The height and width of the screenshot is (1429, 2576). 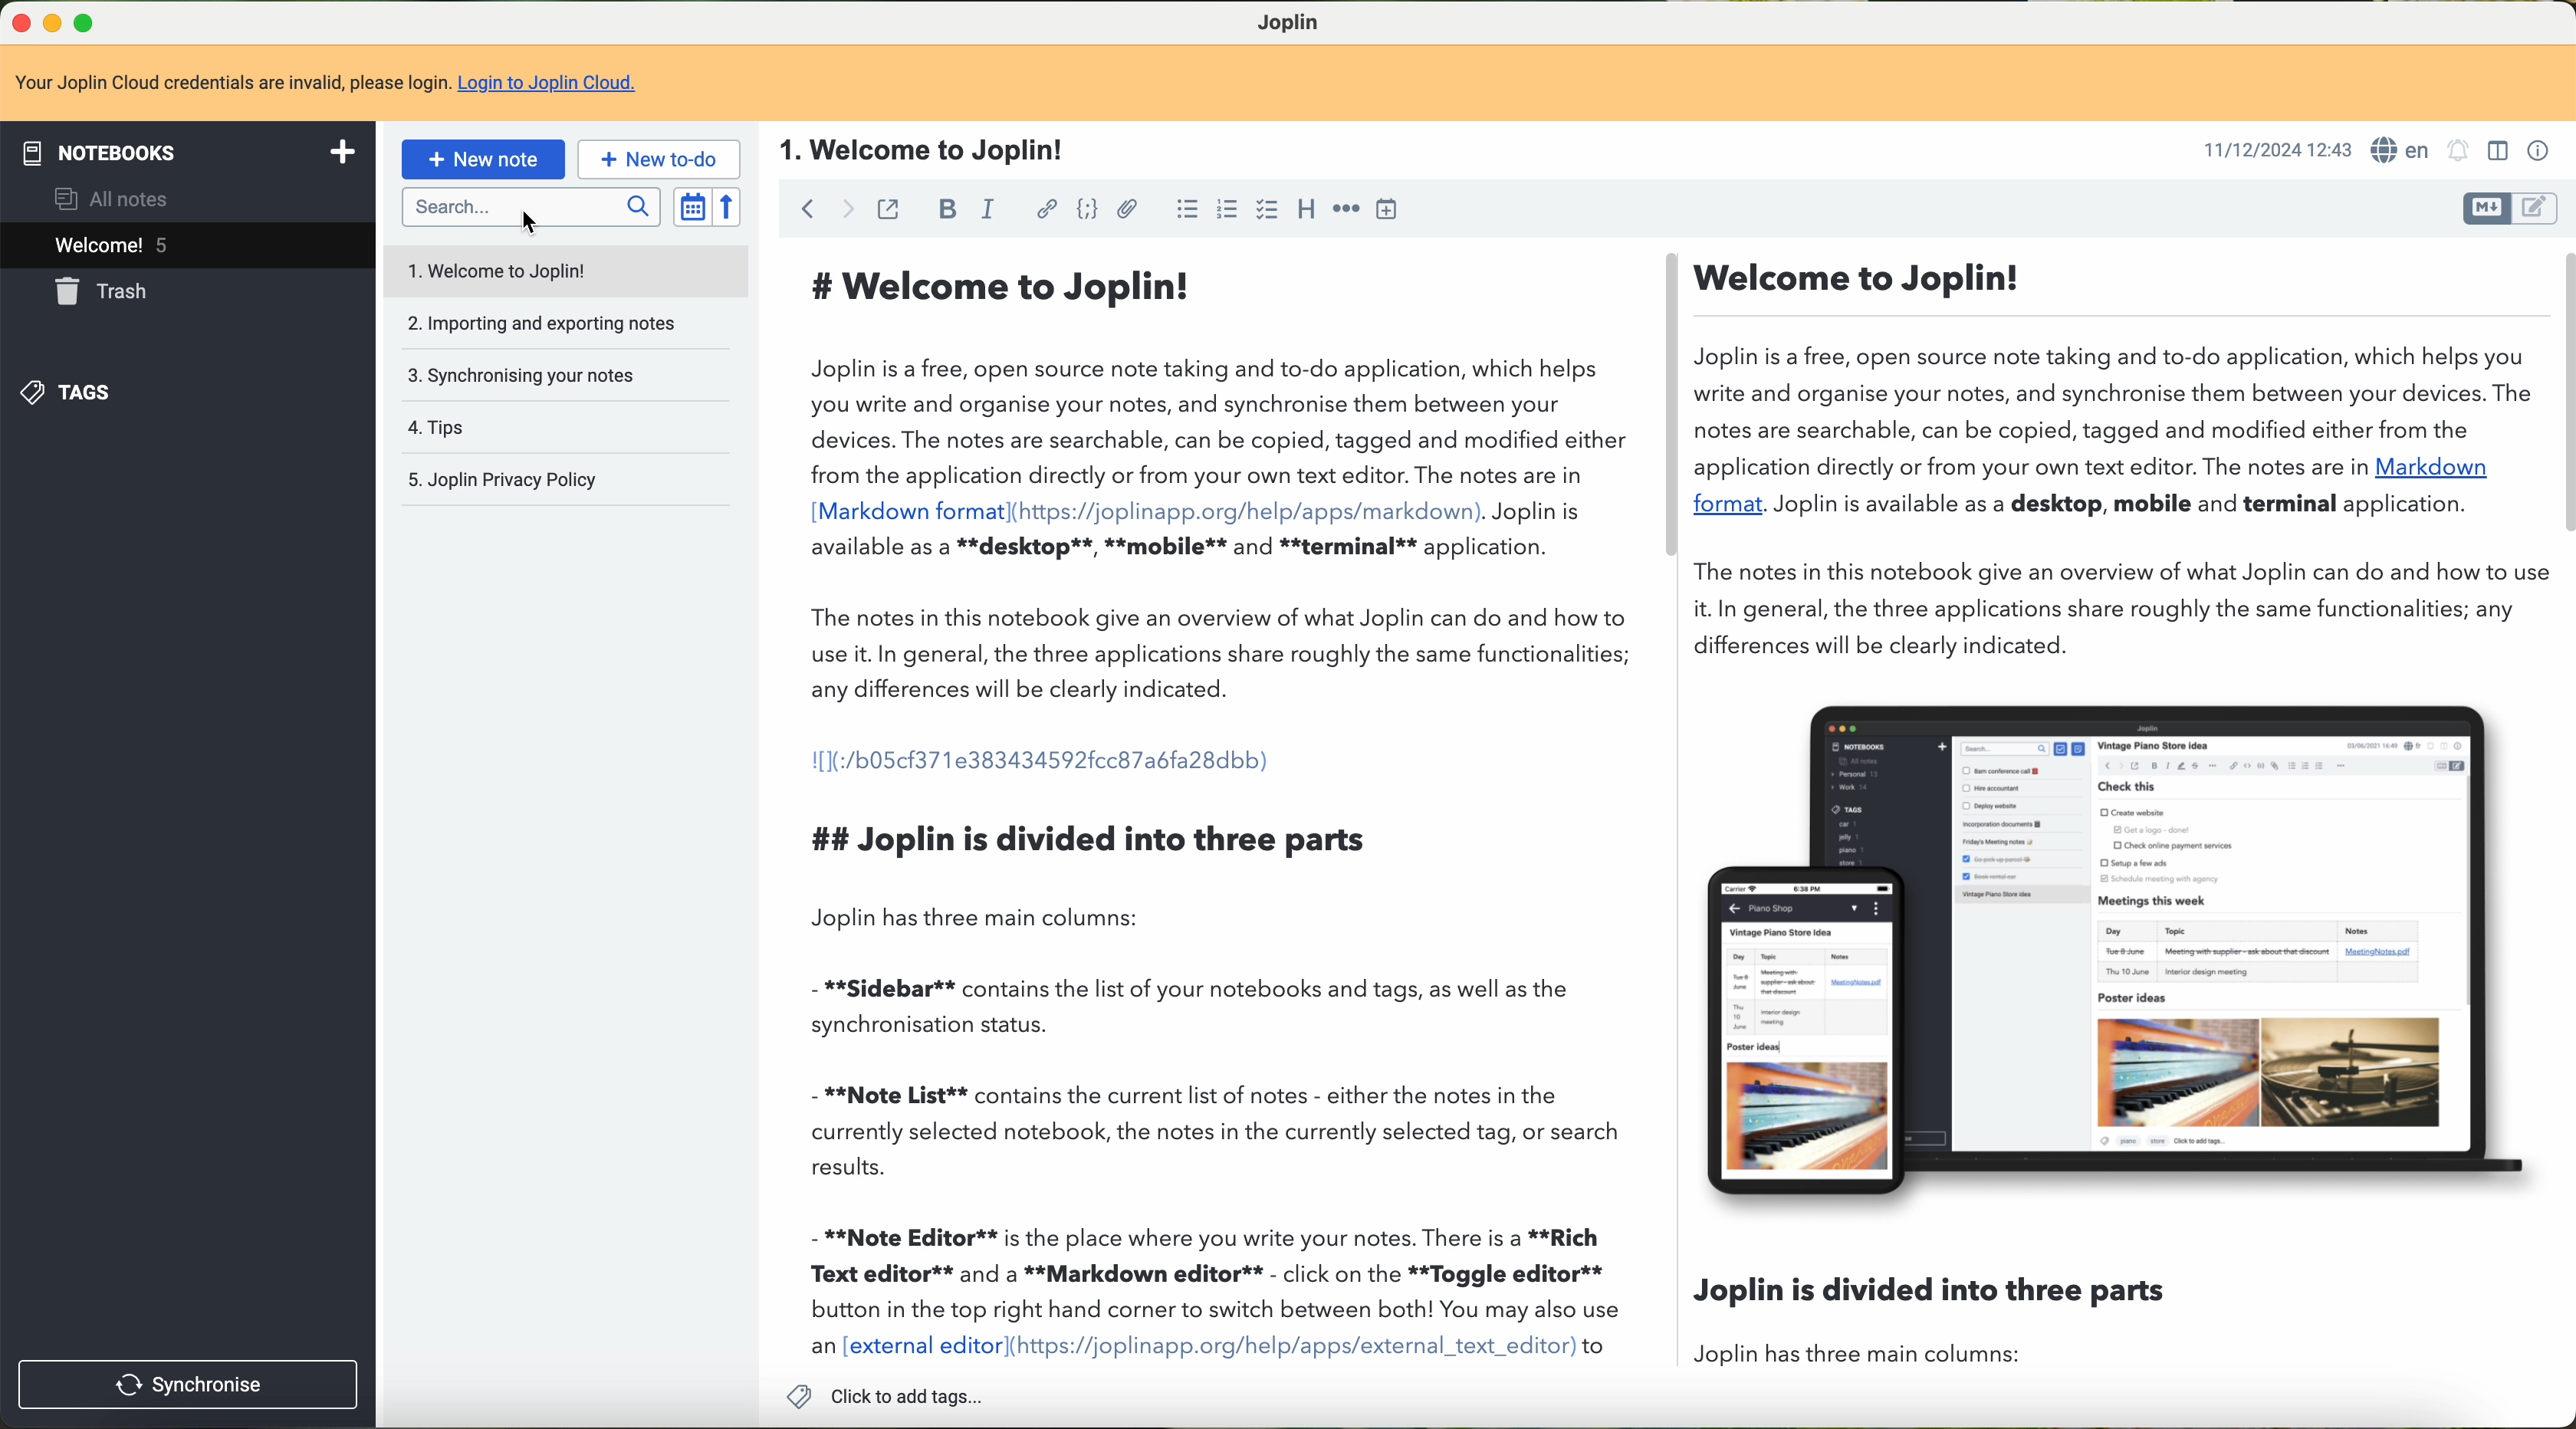 I want to click on Joplin privacy policy, so click(x=565, y=479).